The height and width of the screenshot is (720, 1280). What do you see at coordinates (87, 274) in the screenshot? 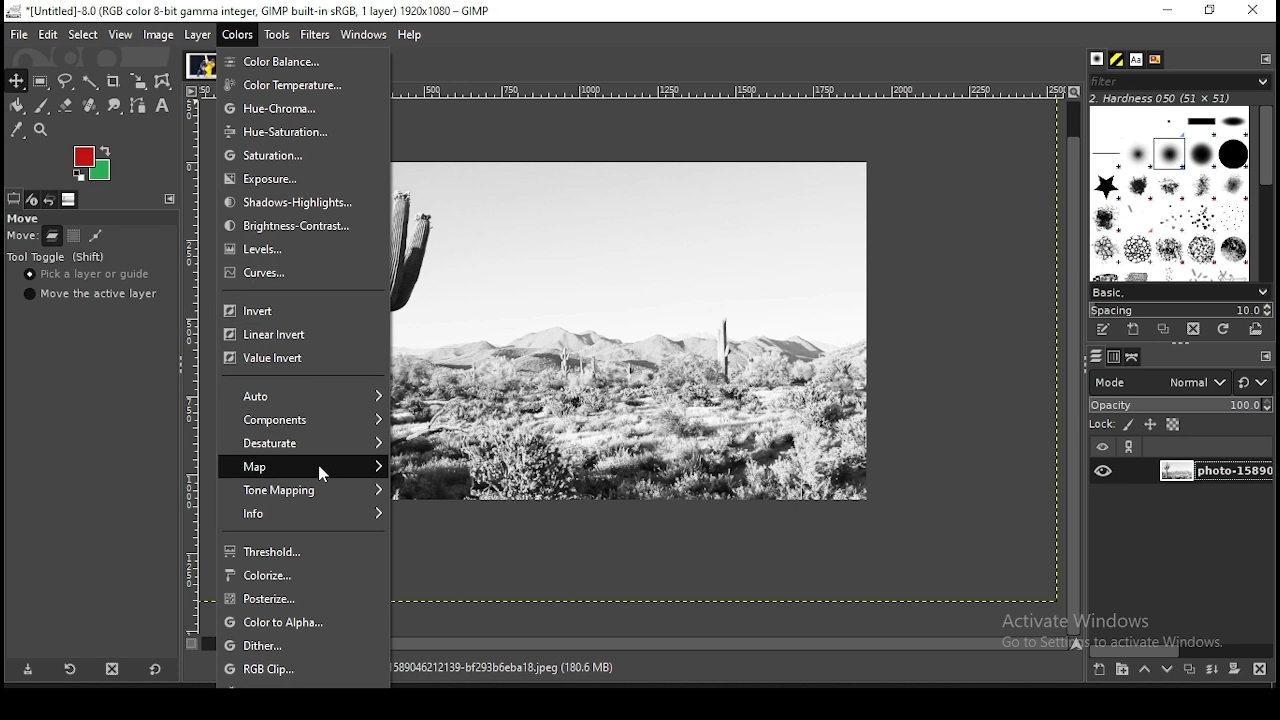
I see `pick a layer or guide` at bounding box center [87, 274].